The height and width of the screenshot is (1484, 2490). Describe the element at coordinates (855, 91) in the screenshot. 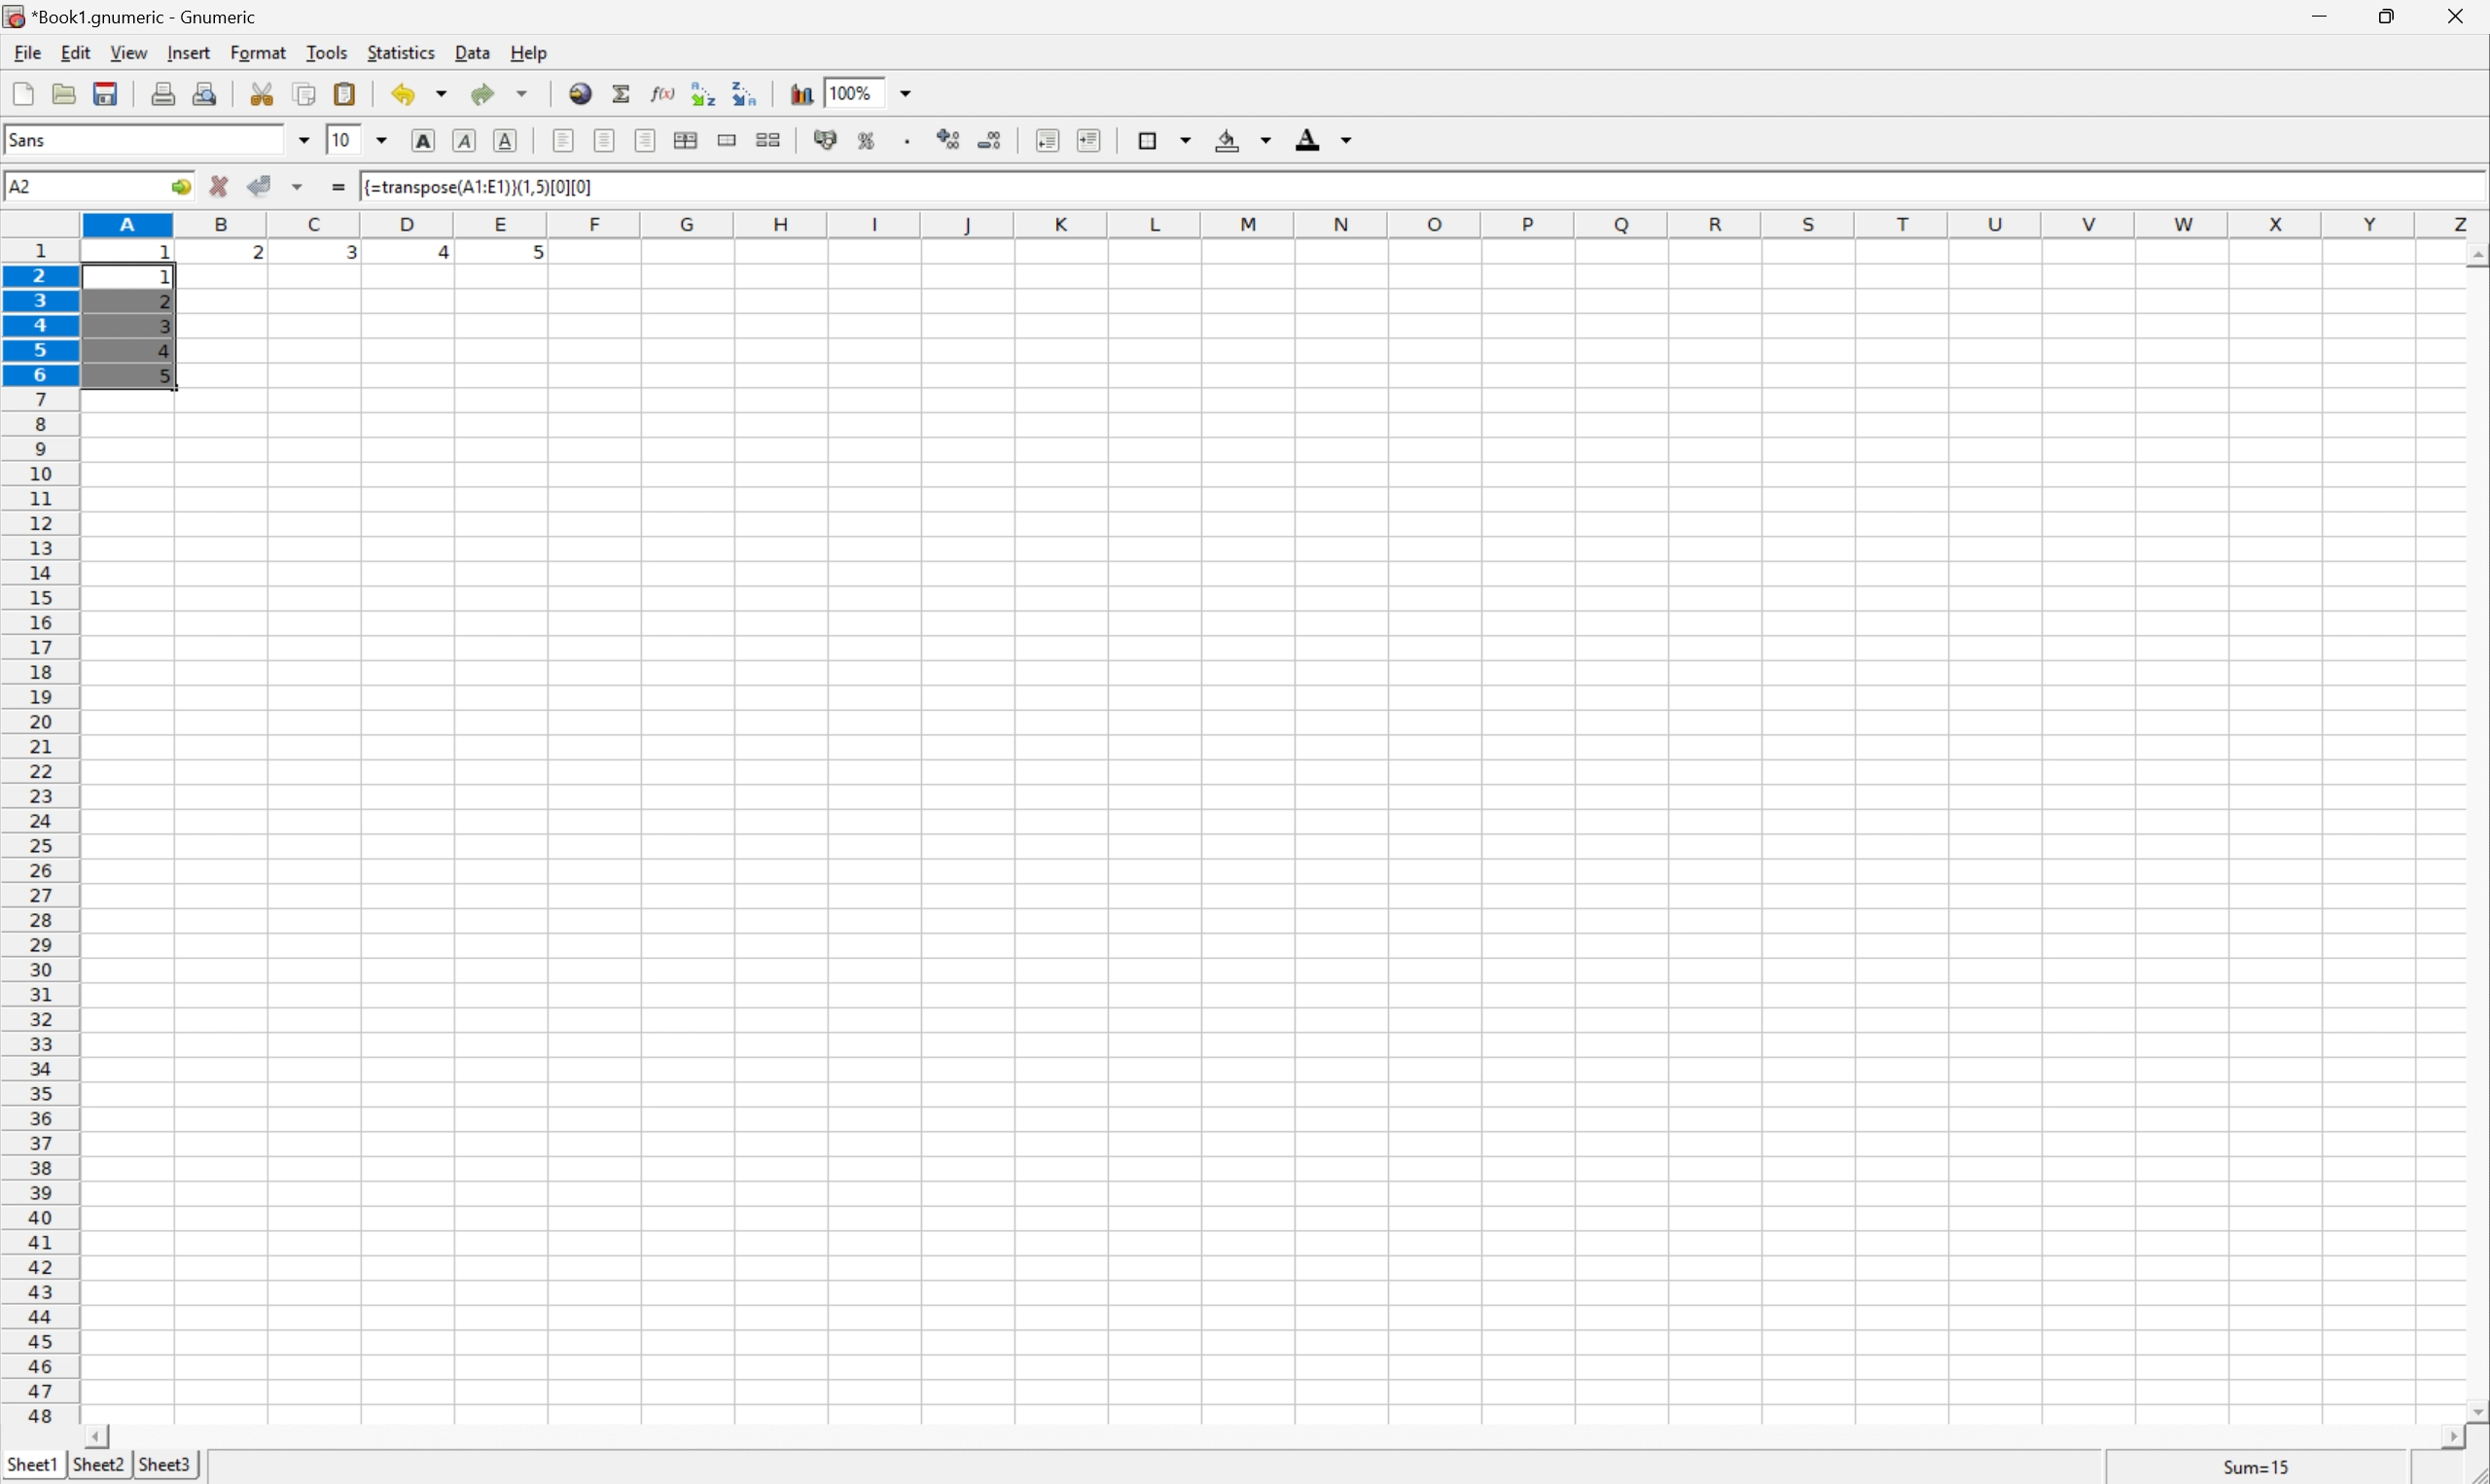

I see `100%` at that location.